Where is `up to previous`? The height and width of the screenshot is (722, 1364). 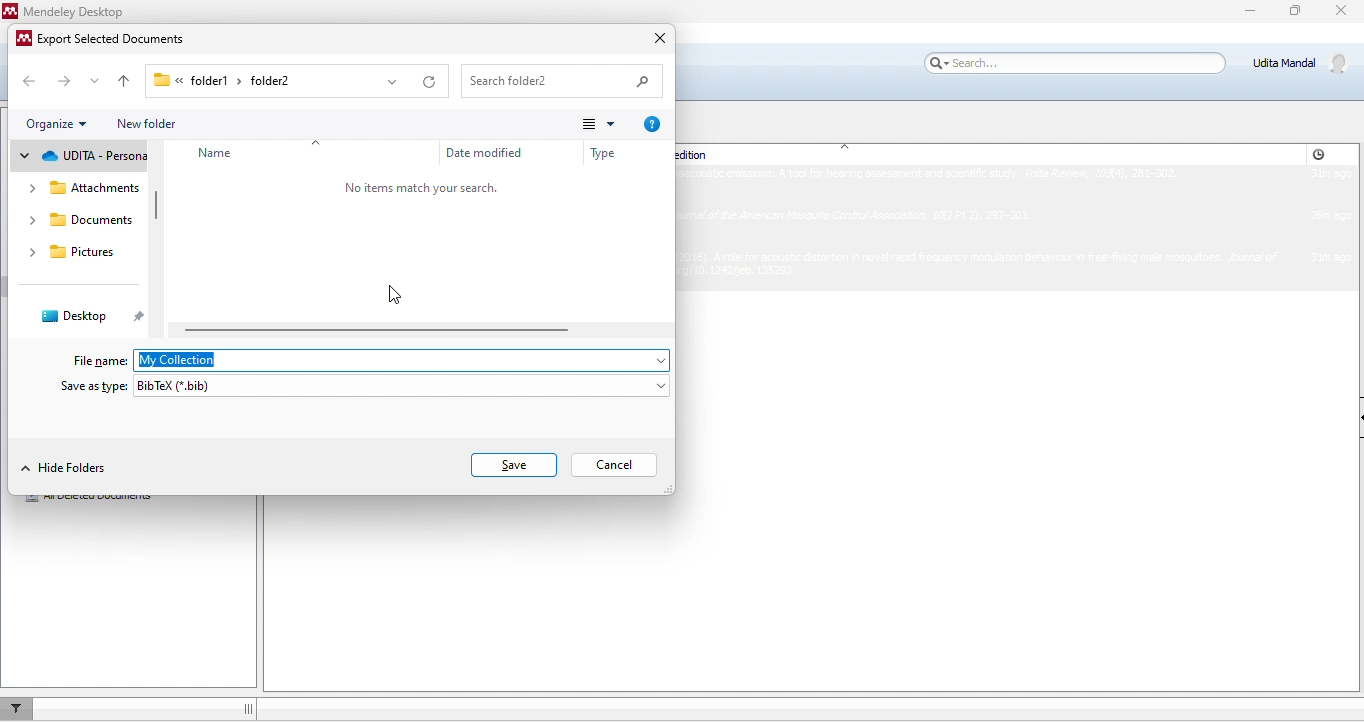
up to previous is located at coordinates (126, 80).